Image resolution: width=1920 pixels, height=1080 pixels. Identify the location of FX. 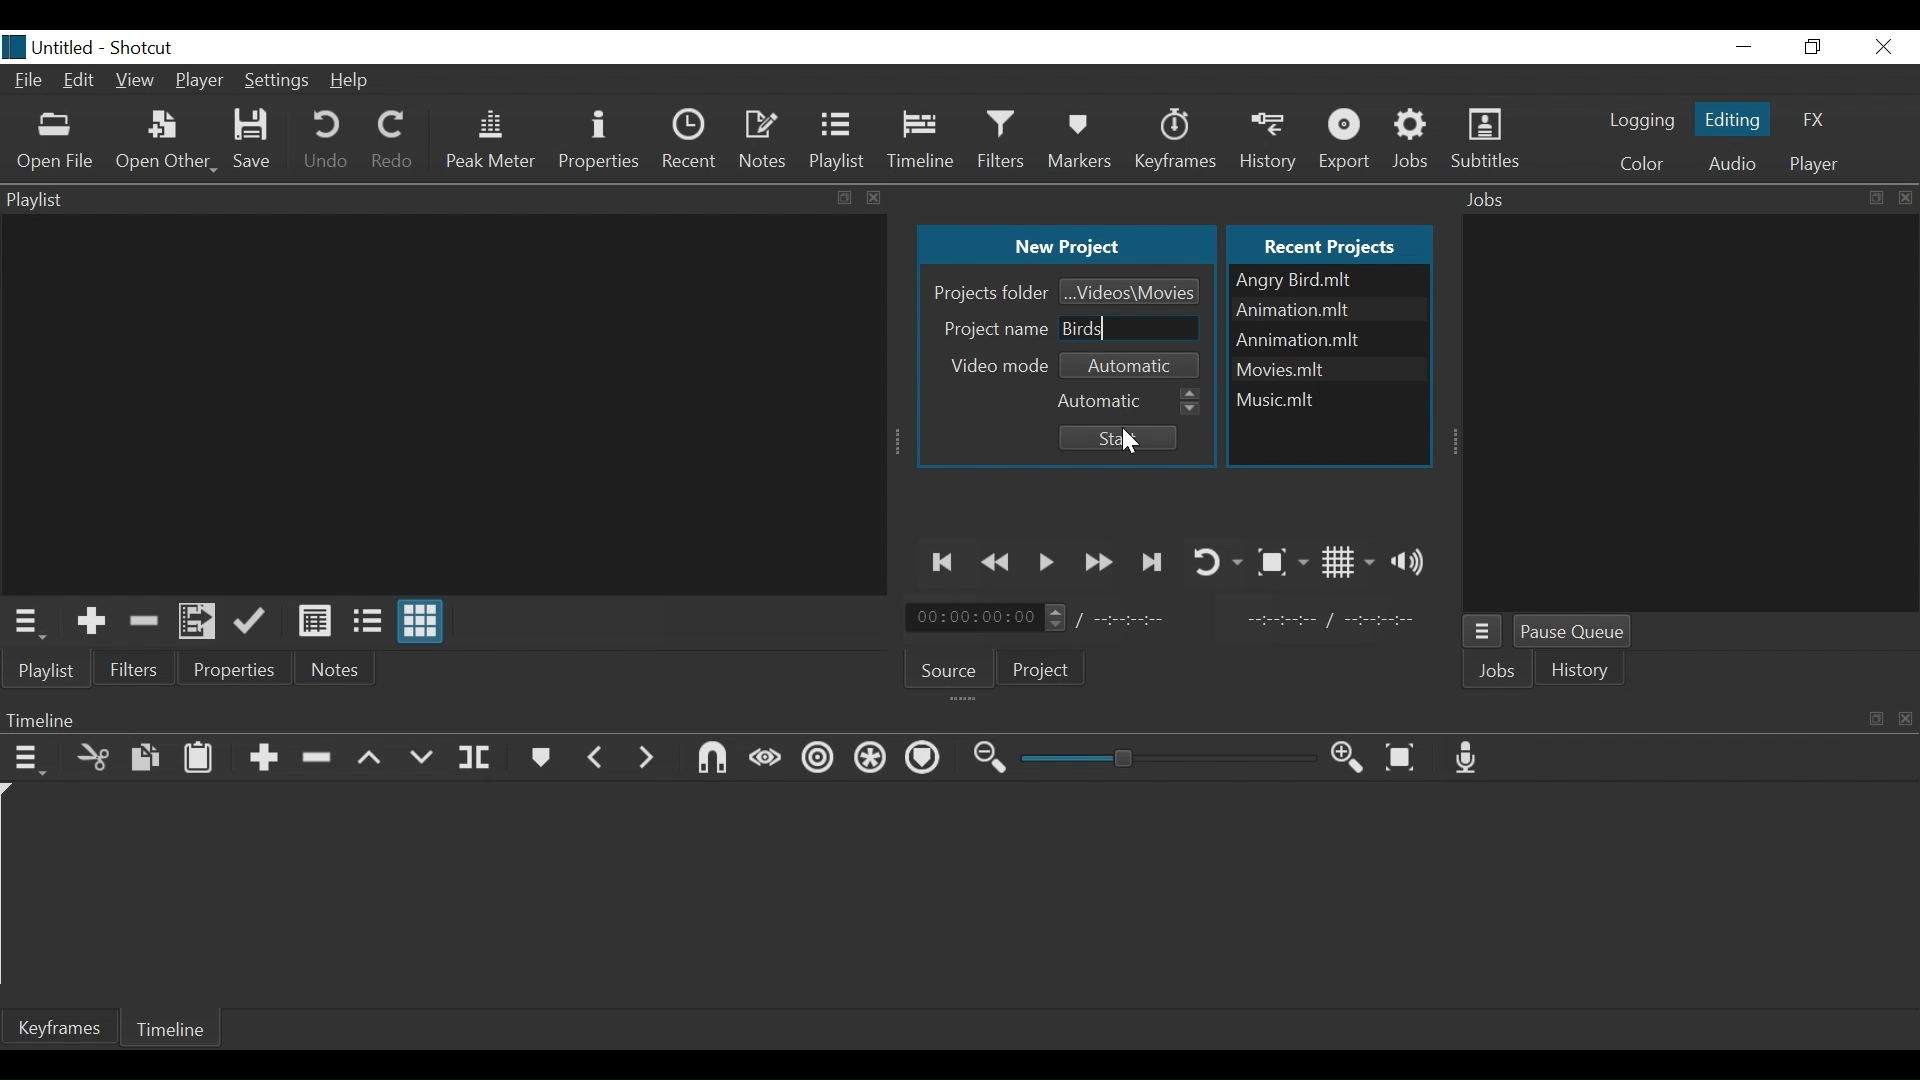
(1815, 121).